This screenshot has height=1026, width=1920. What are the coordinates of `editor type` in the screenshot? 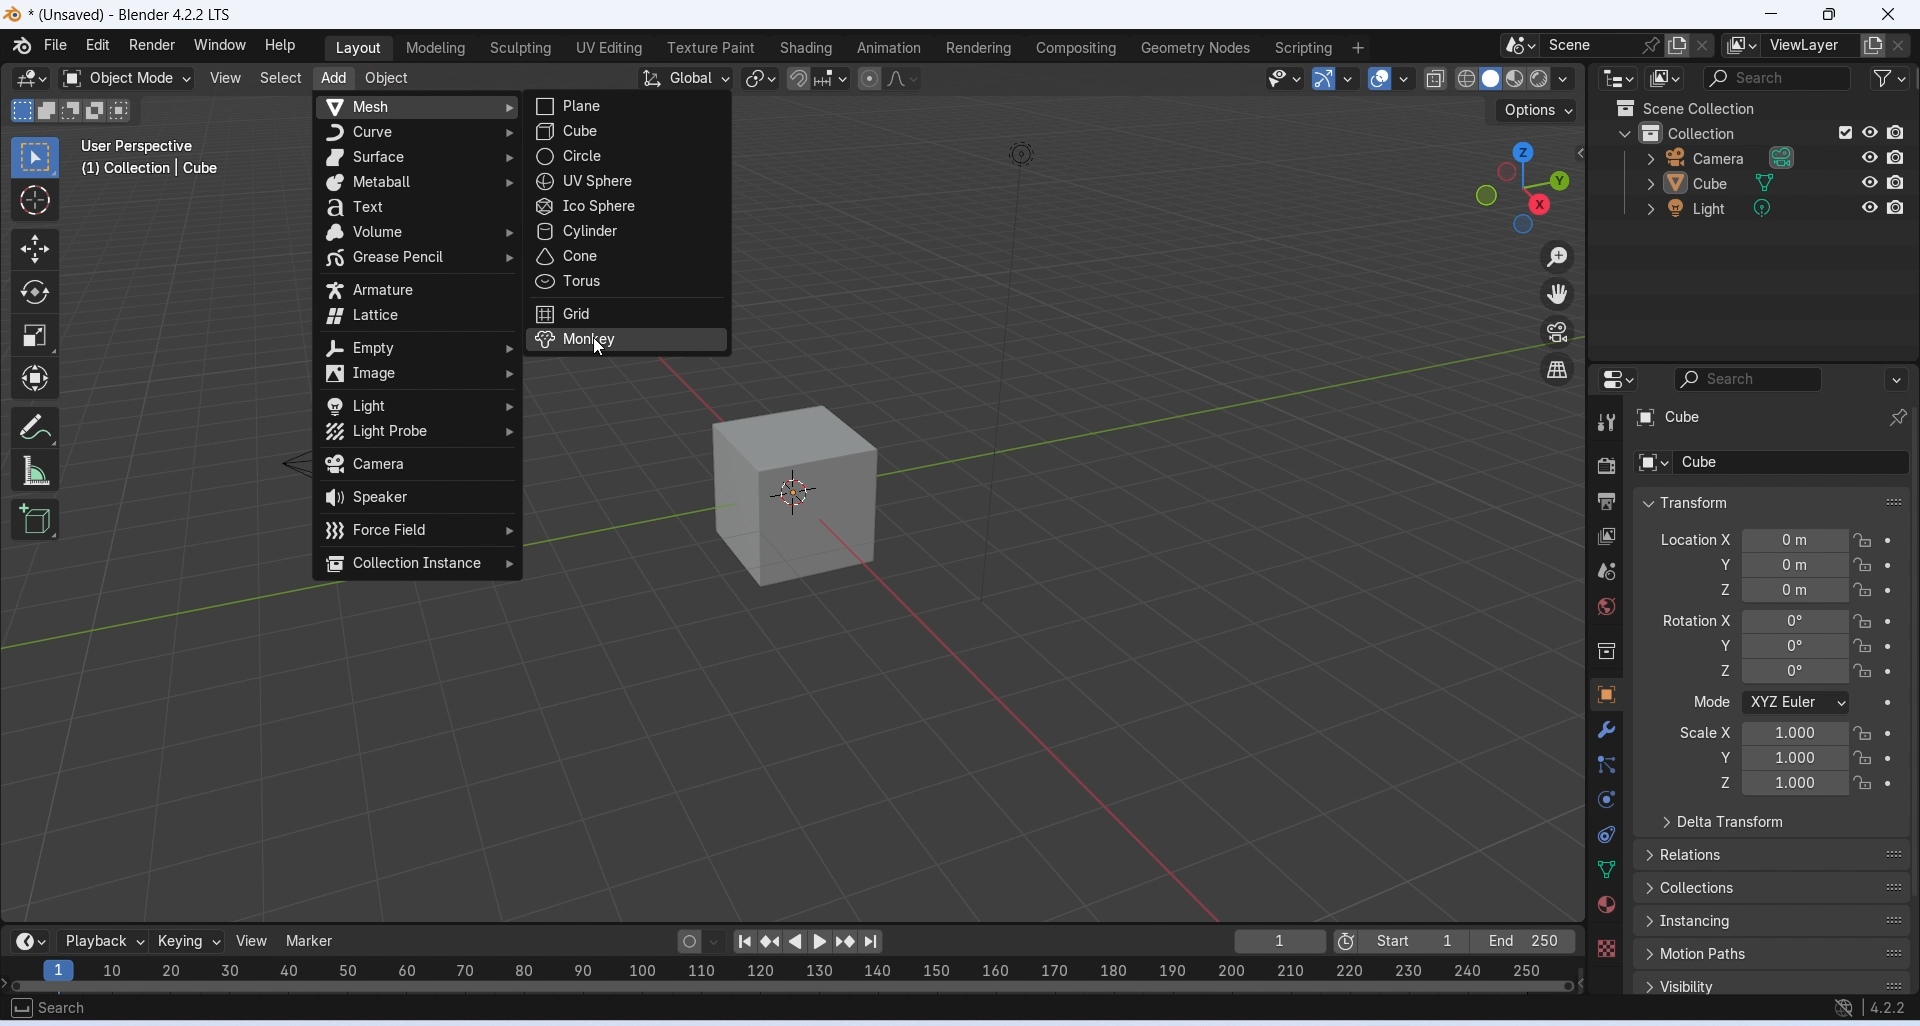 It's located at (1618, 377).